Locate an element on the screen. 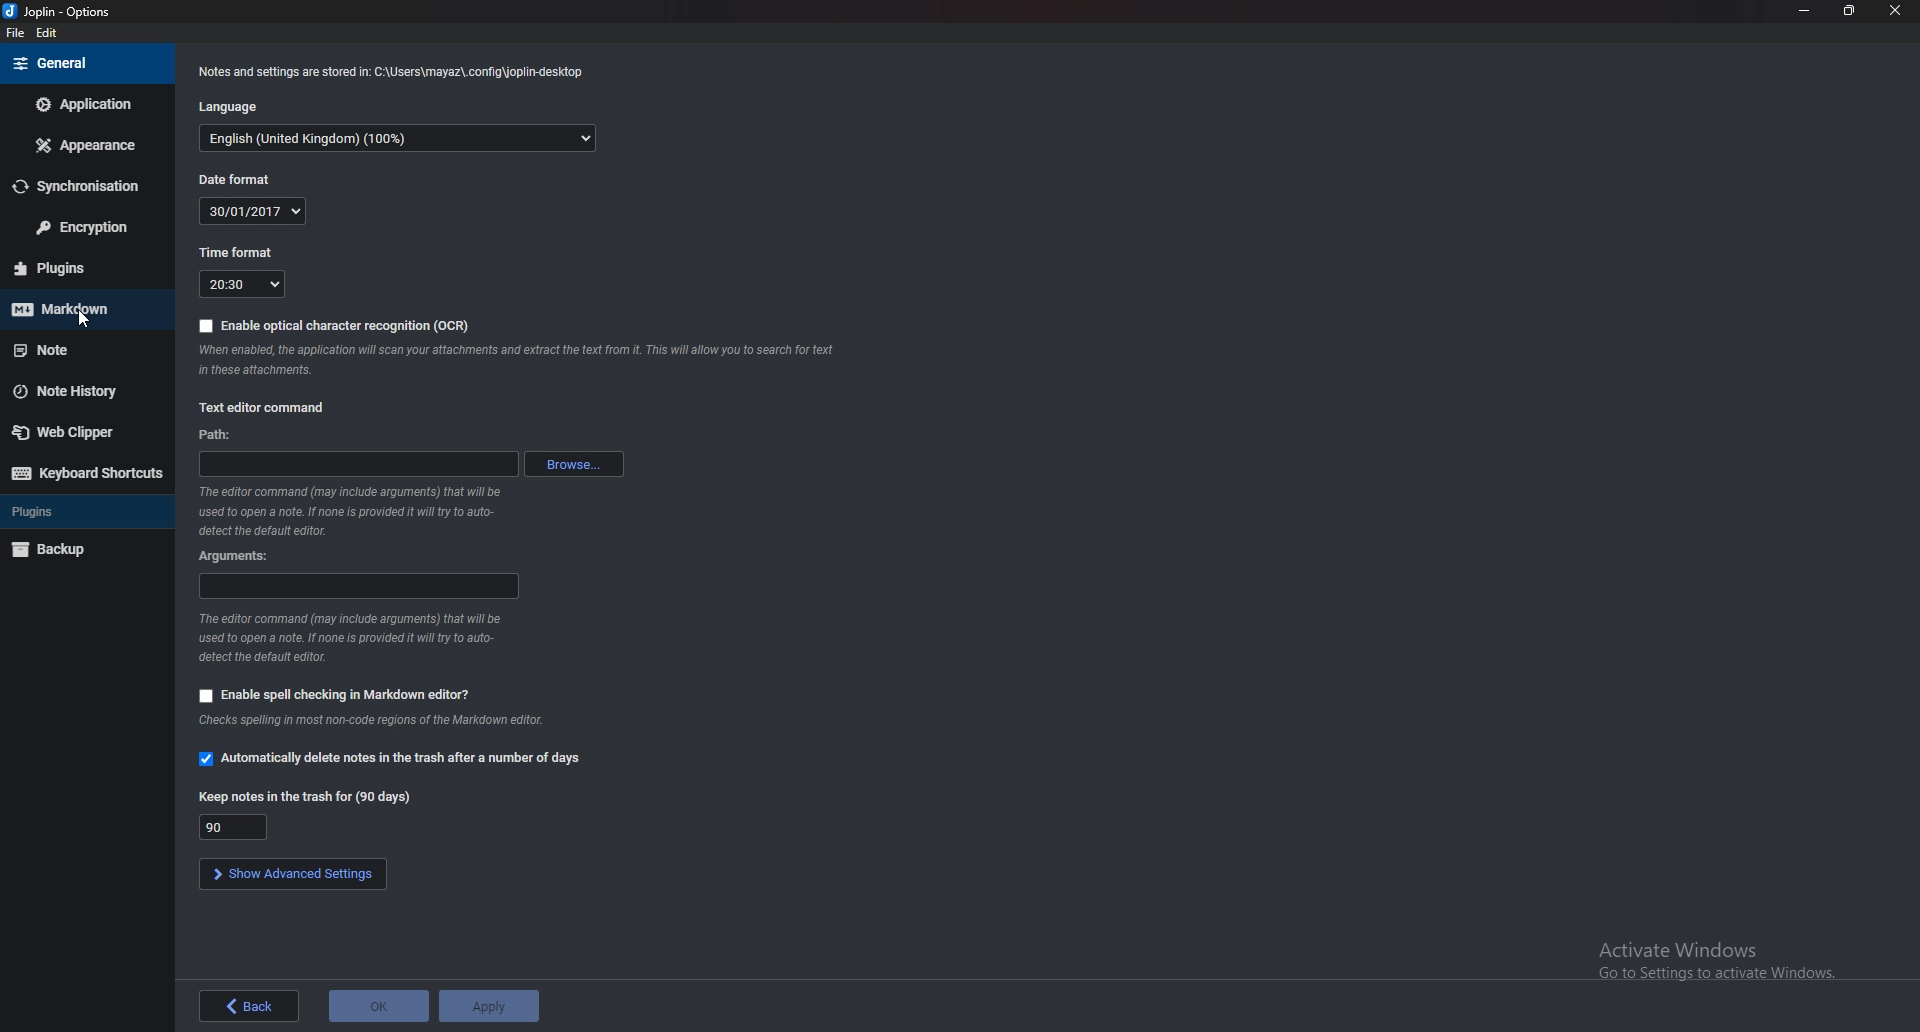 Image resolution: width=1920 pixels, height=1032 pixels. Appearance is located at coordinates (85, 146).